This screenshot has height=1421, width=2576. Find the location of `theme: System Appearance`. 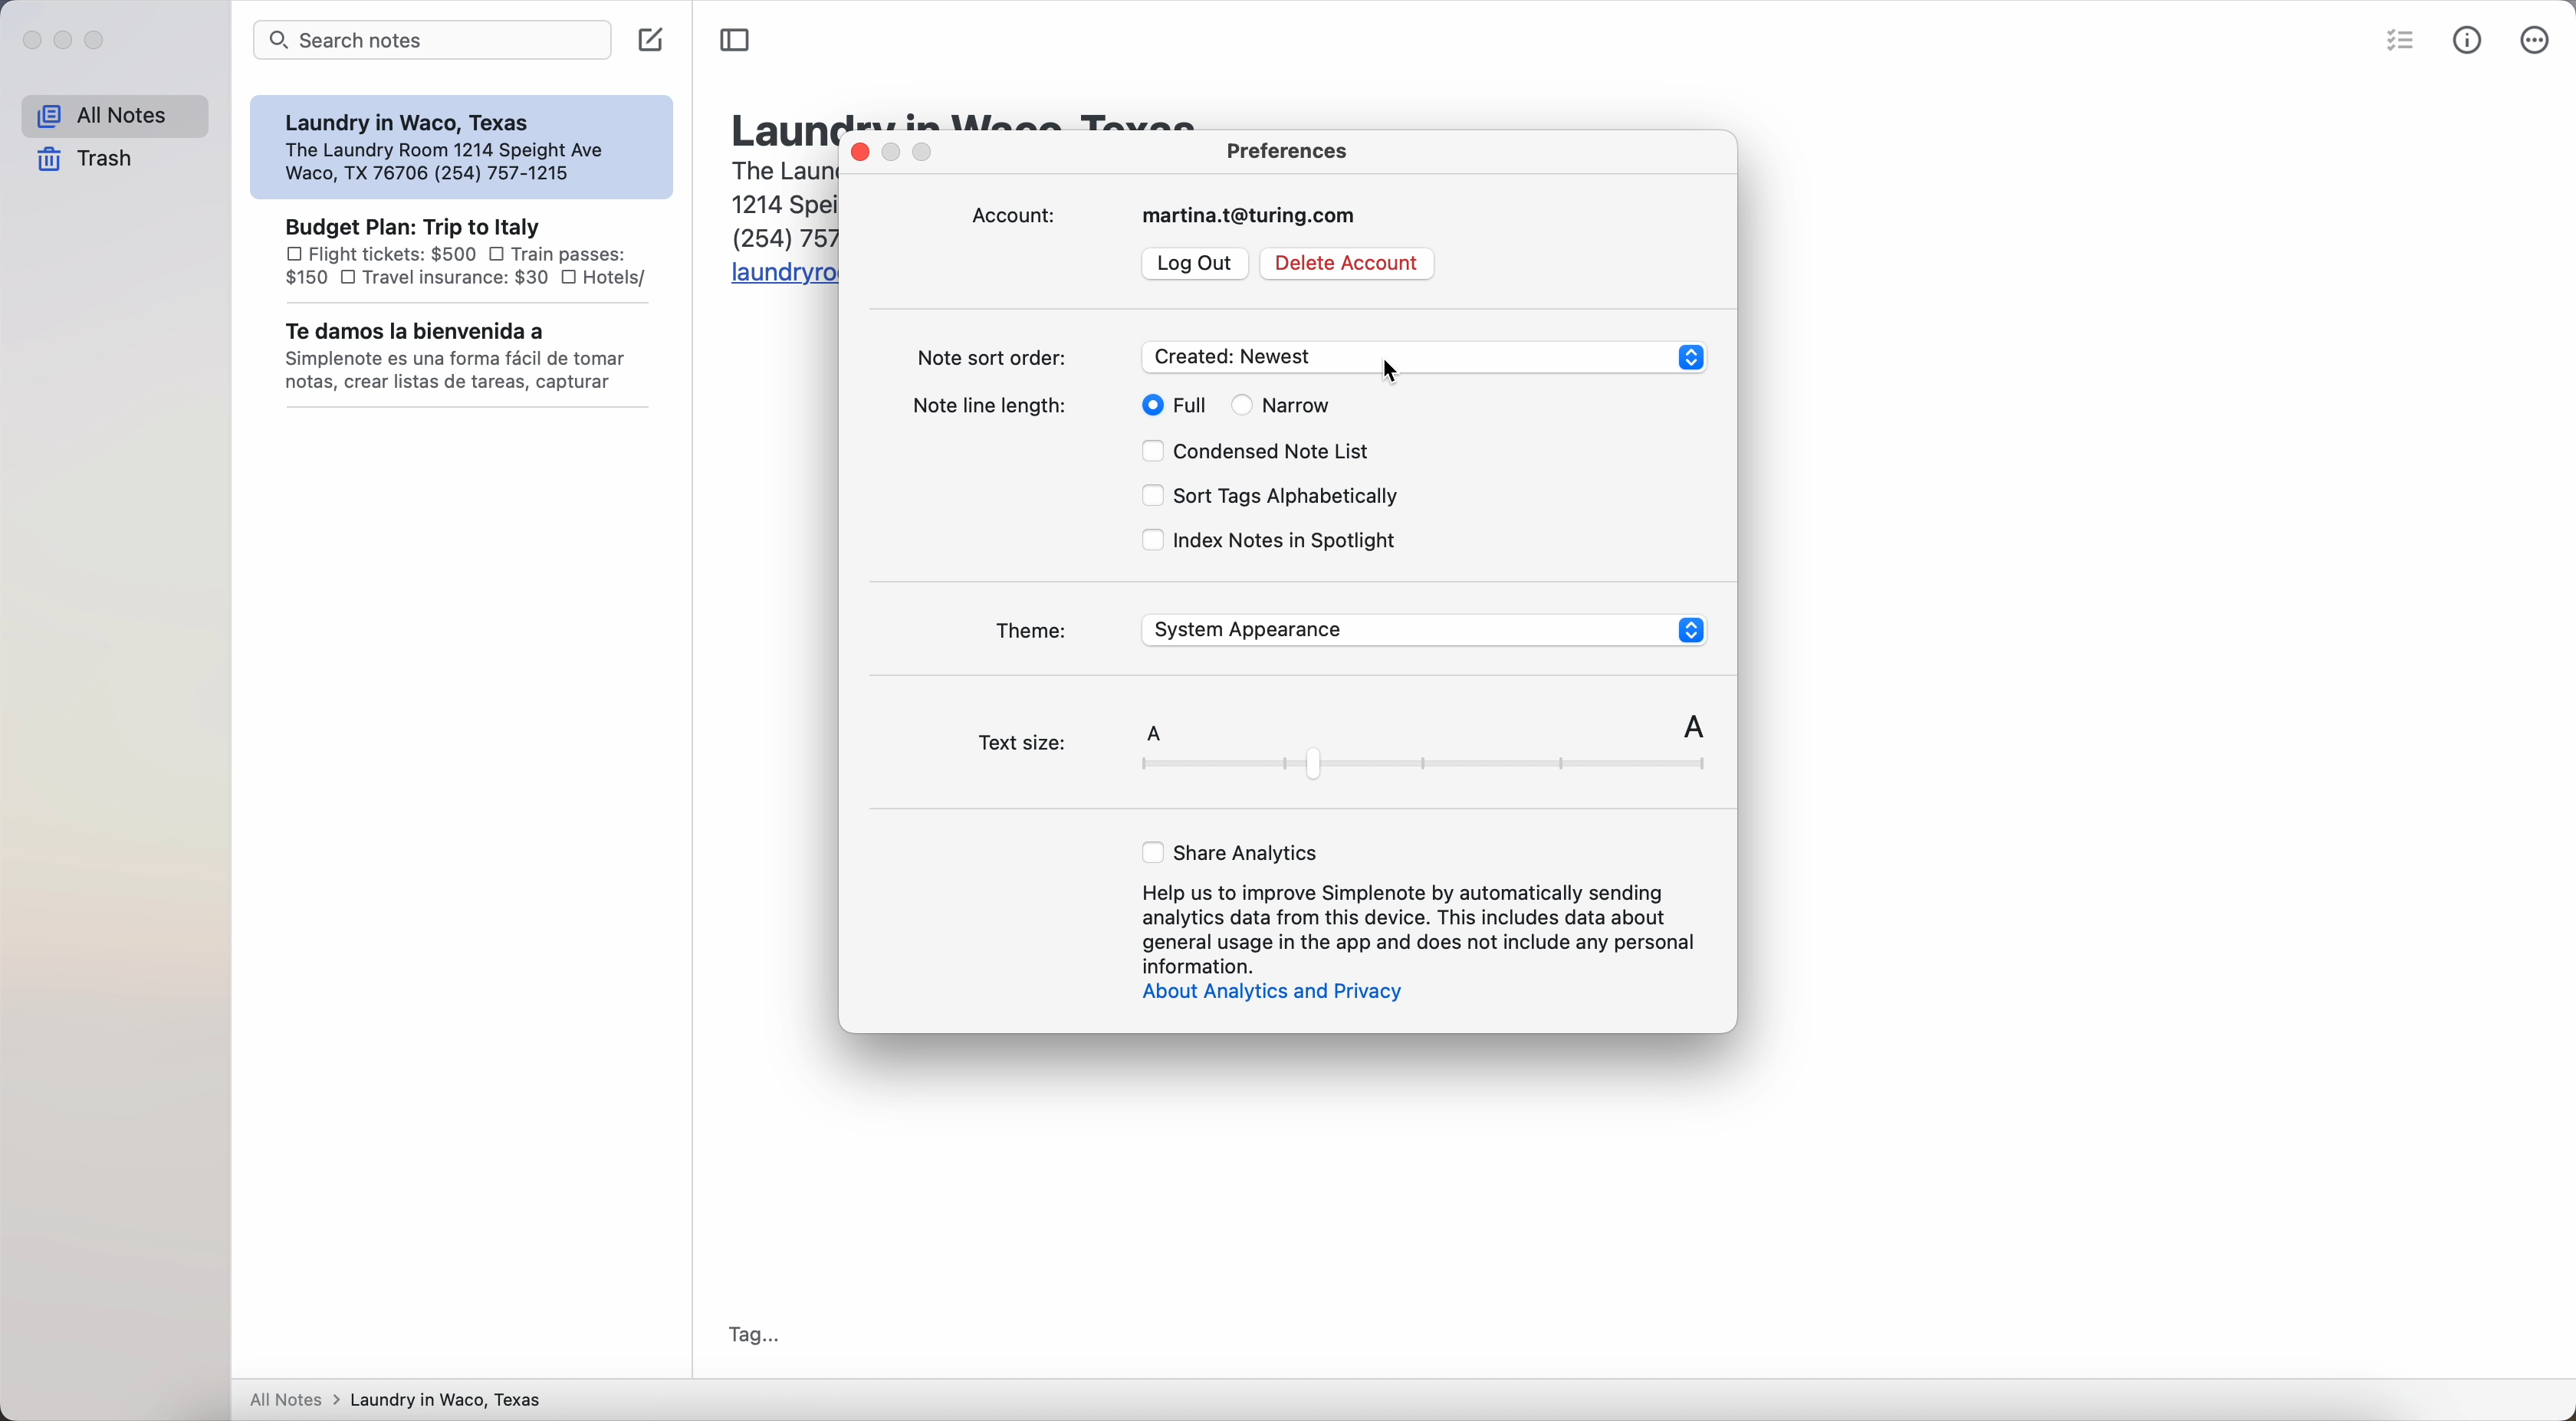

theme: System Appearance is located at coordinates (1349, 628).